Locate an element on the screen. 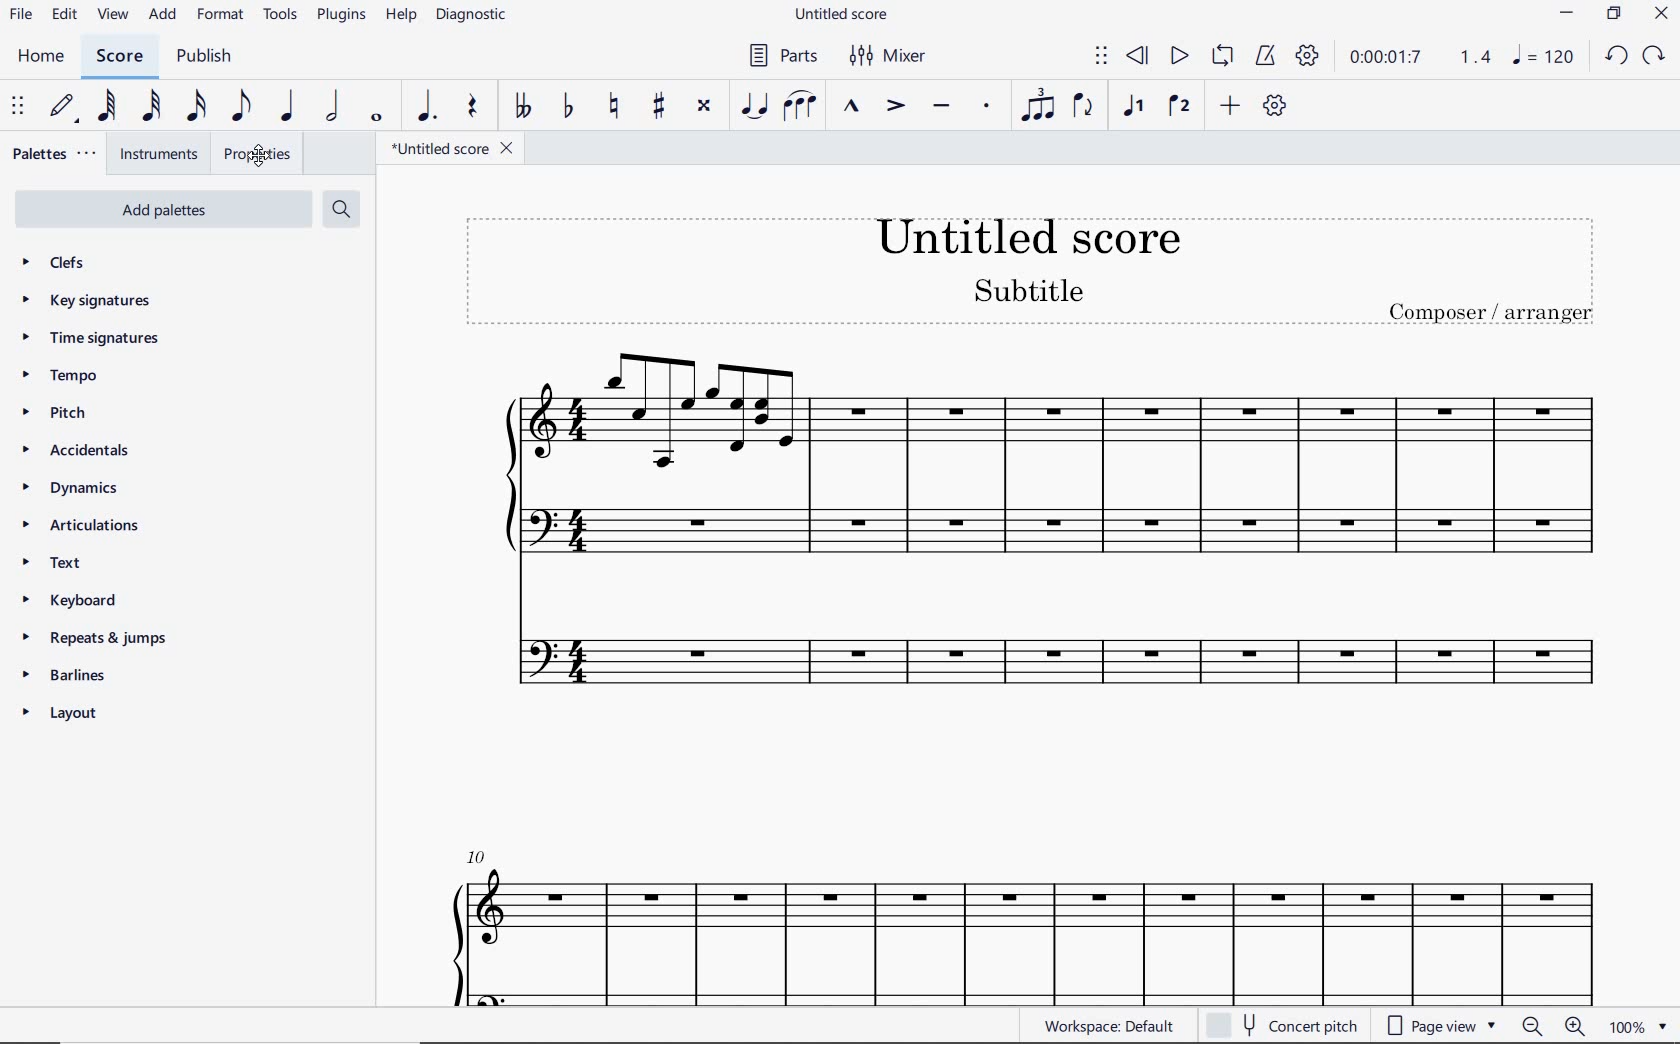 The width and height of the screenshot is (1680, 1044). REWIND is located at coordinates (1138, 57).